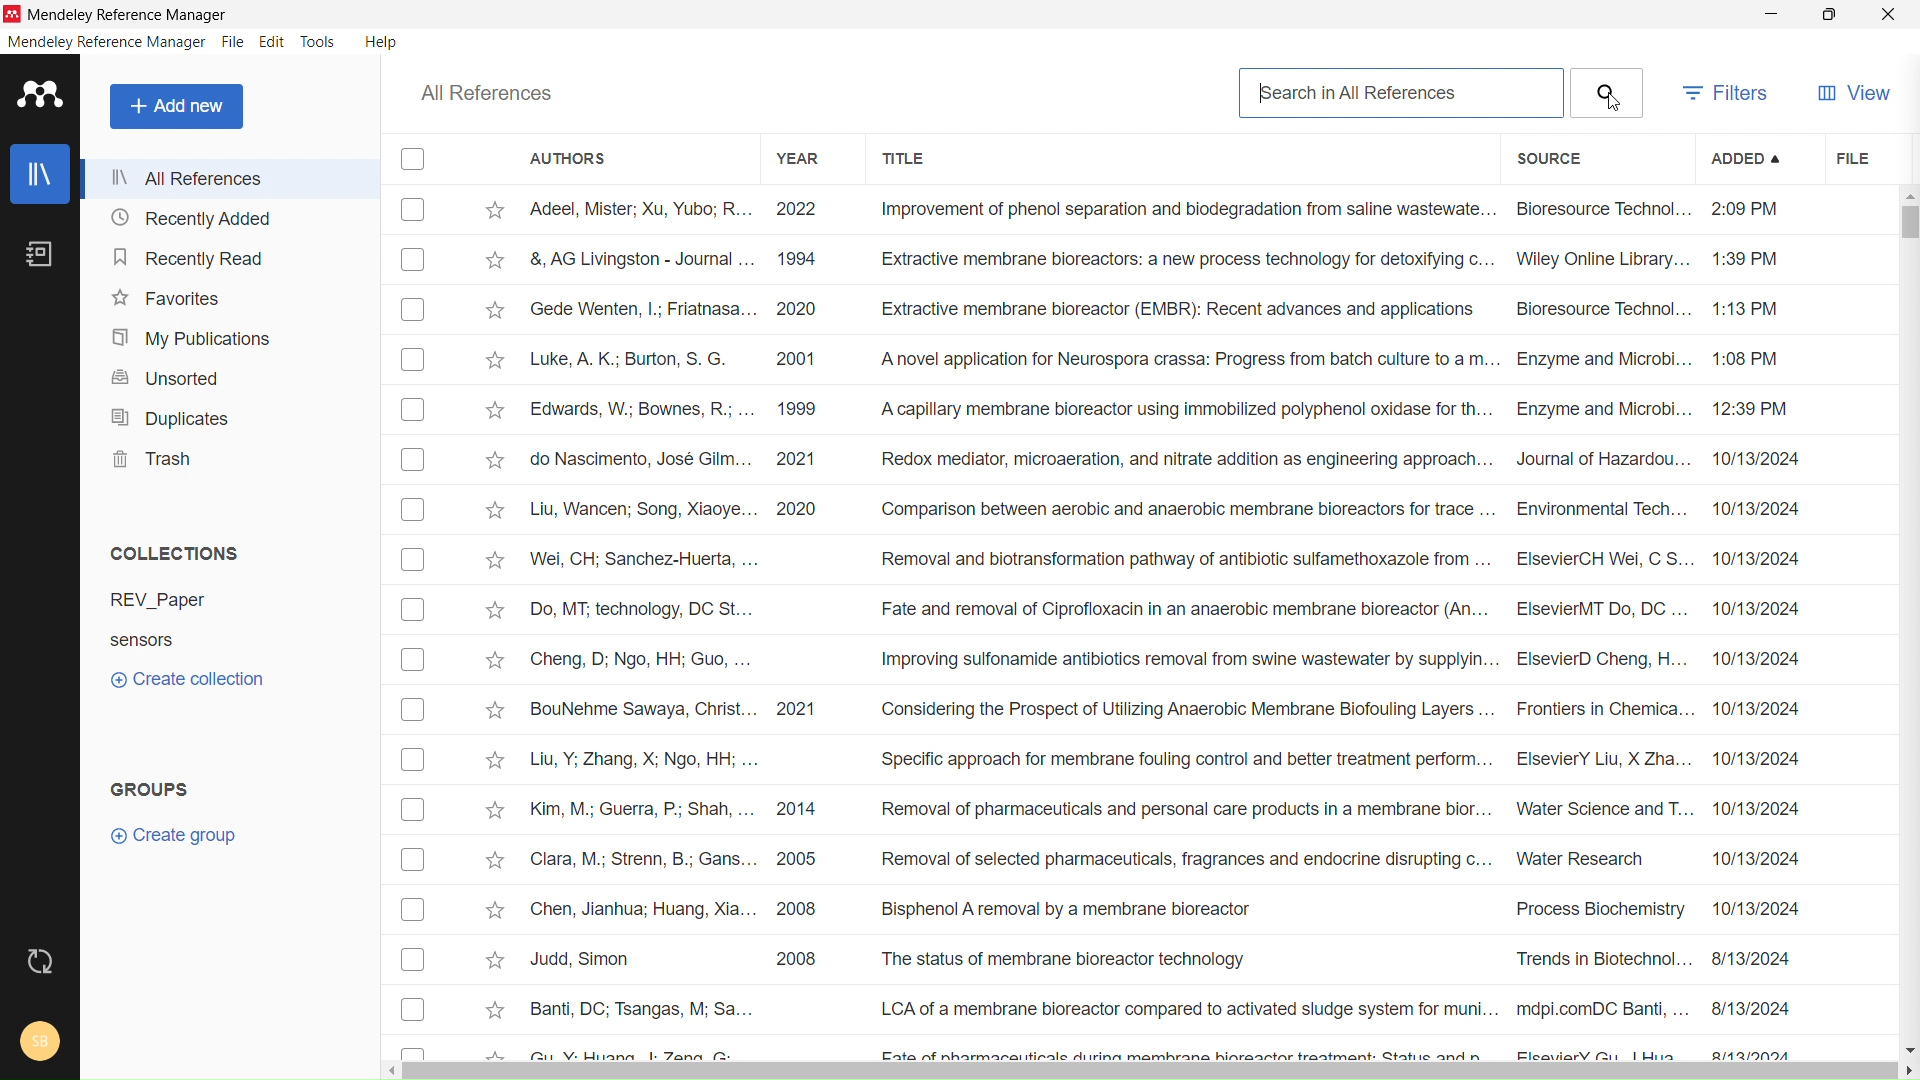 The height and width of the screenshot is (1080, 1920). What do you see at coordinates (493, 960) in the screenshot?
I see `Add to favorites` at bounding box center [493, 960].